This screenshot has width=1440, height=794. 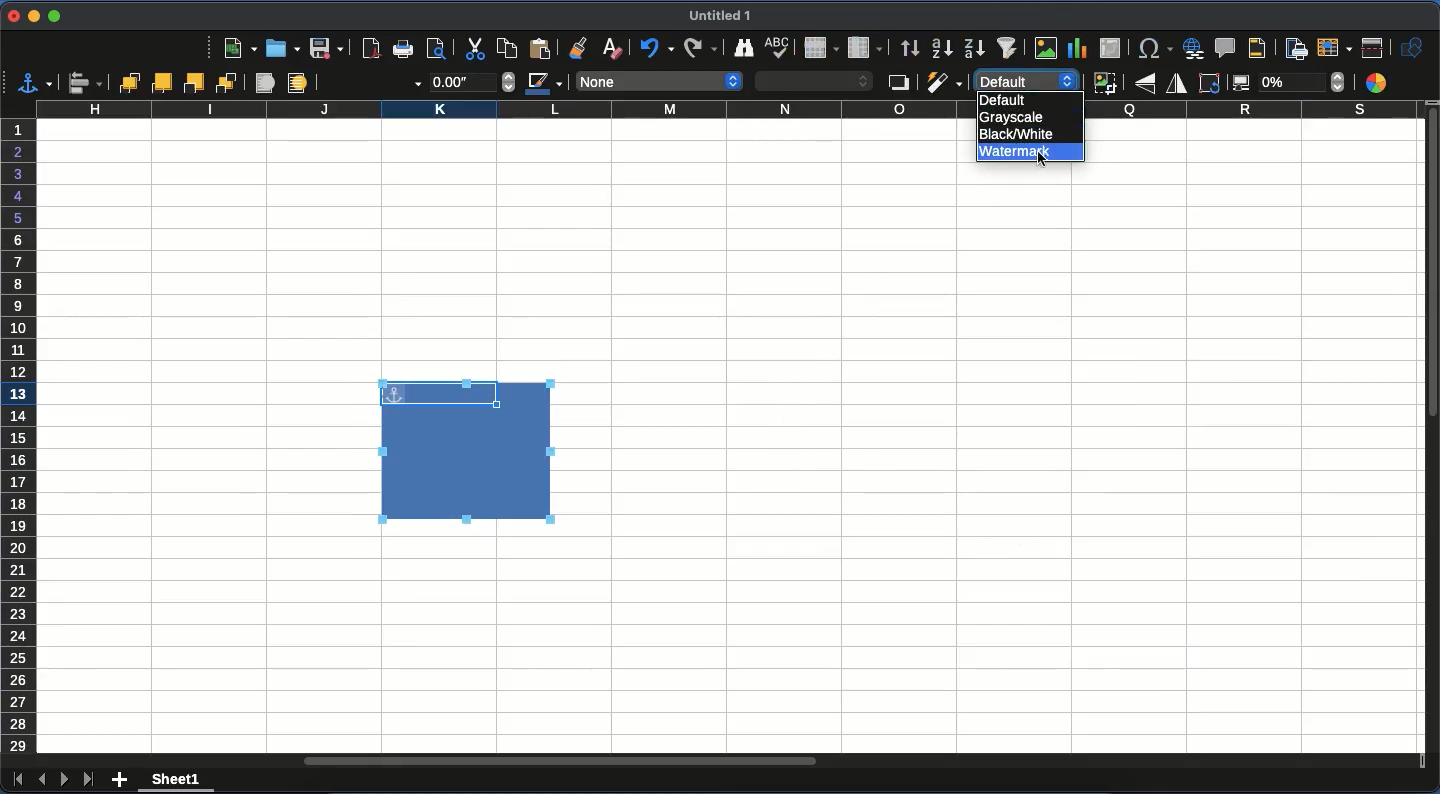 What do you see at coordinates (463, 456) in the screenshot?
I see `image` at bounding box center [463, 456].